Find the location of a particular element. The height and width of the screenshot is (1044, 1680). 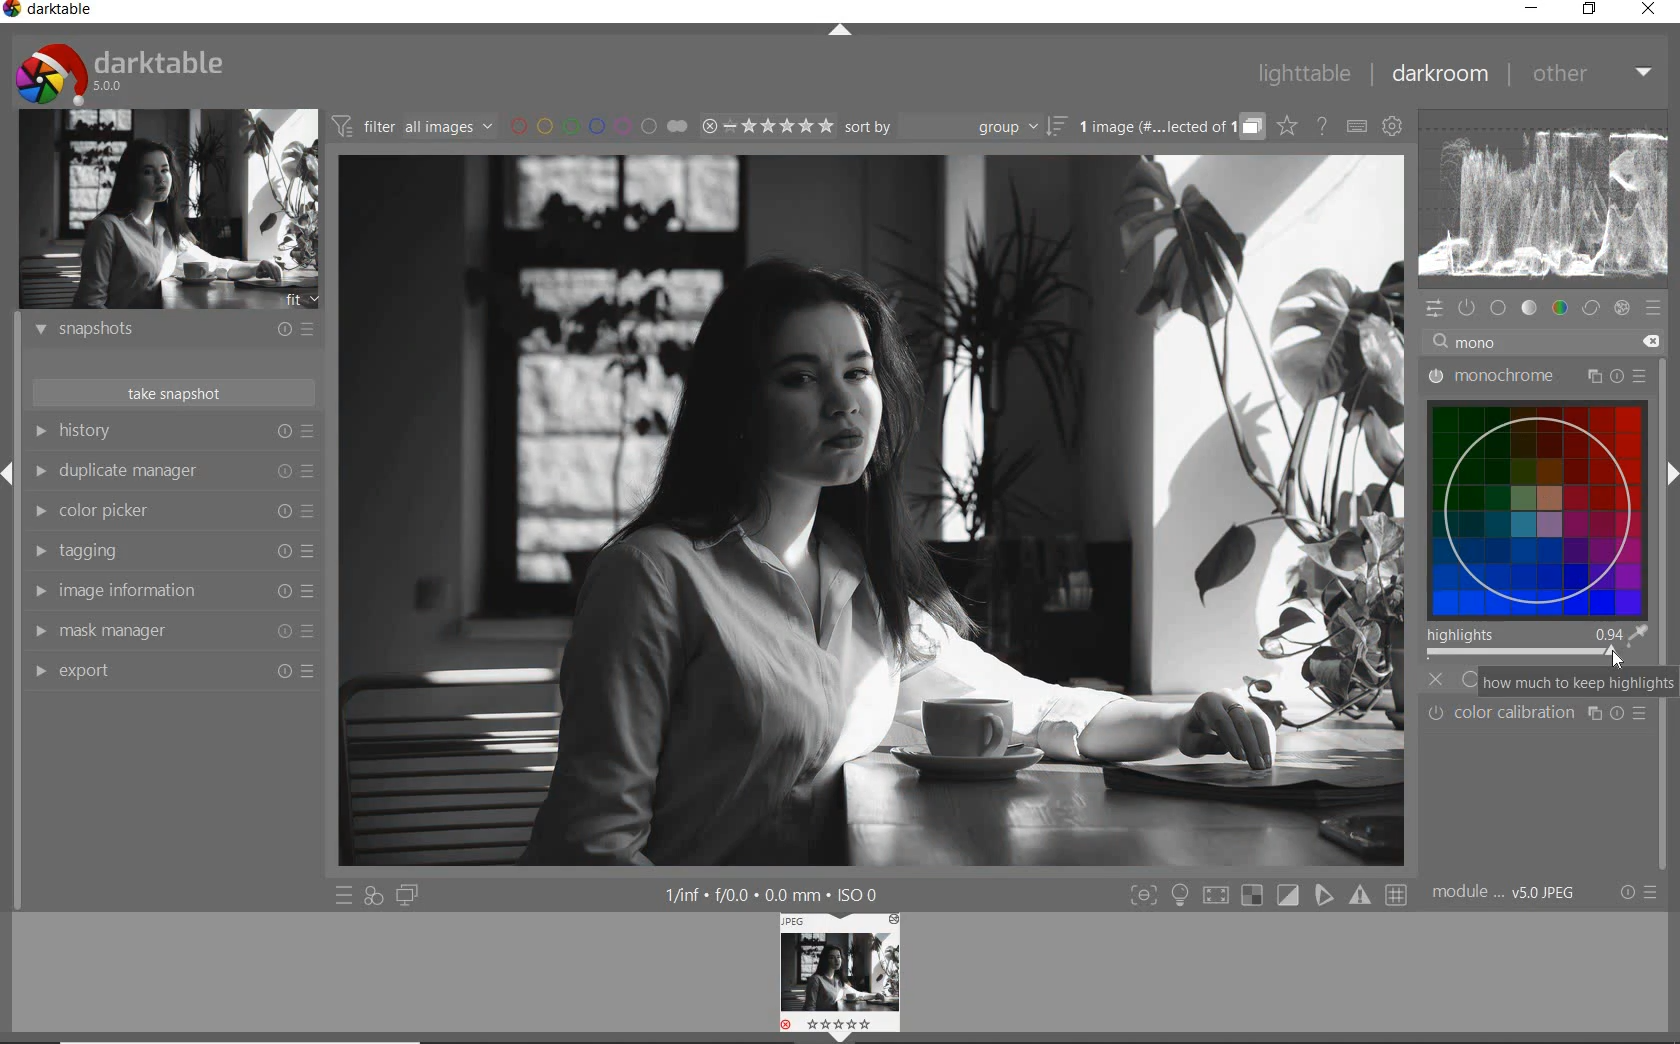

grouped images is located at coordinates (1170, 128).